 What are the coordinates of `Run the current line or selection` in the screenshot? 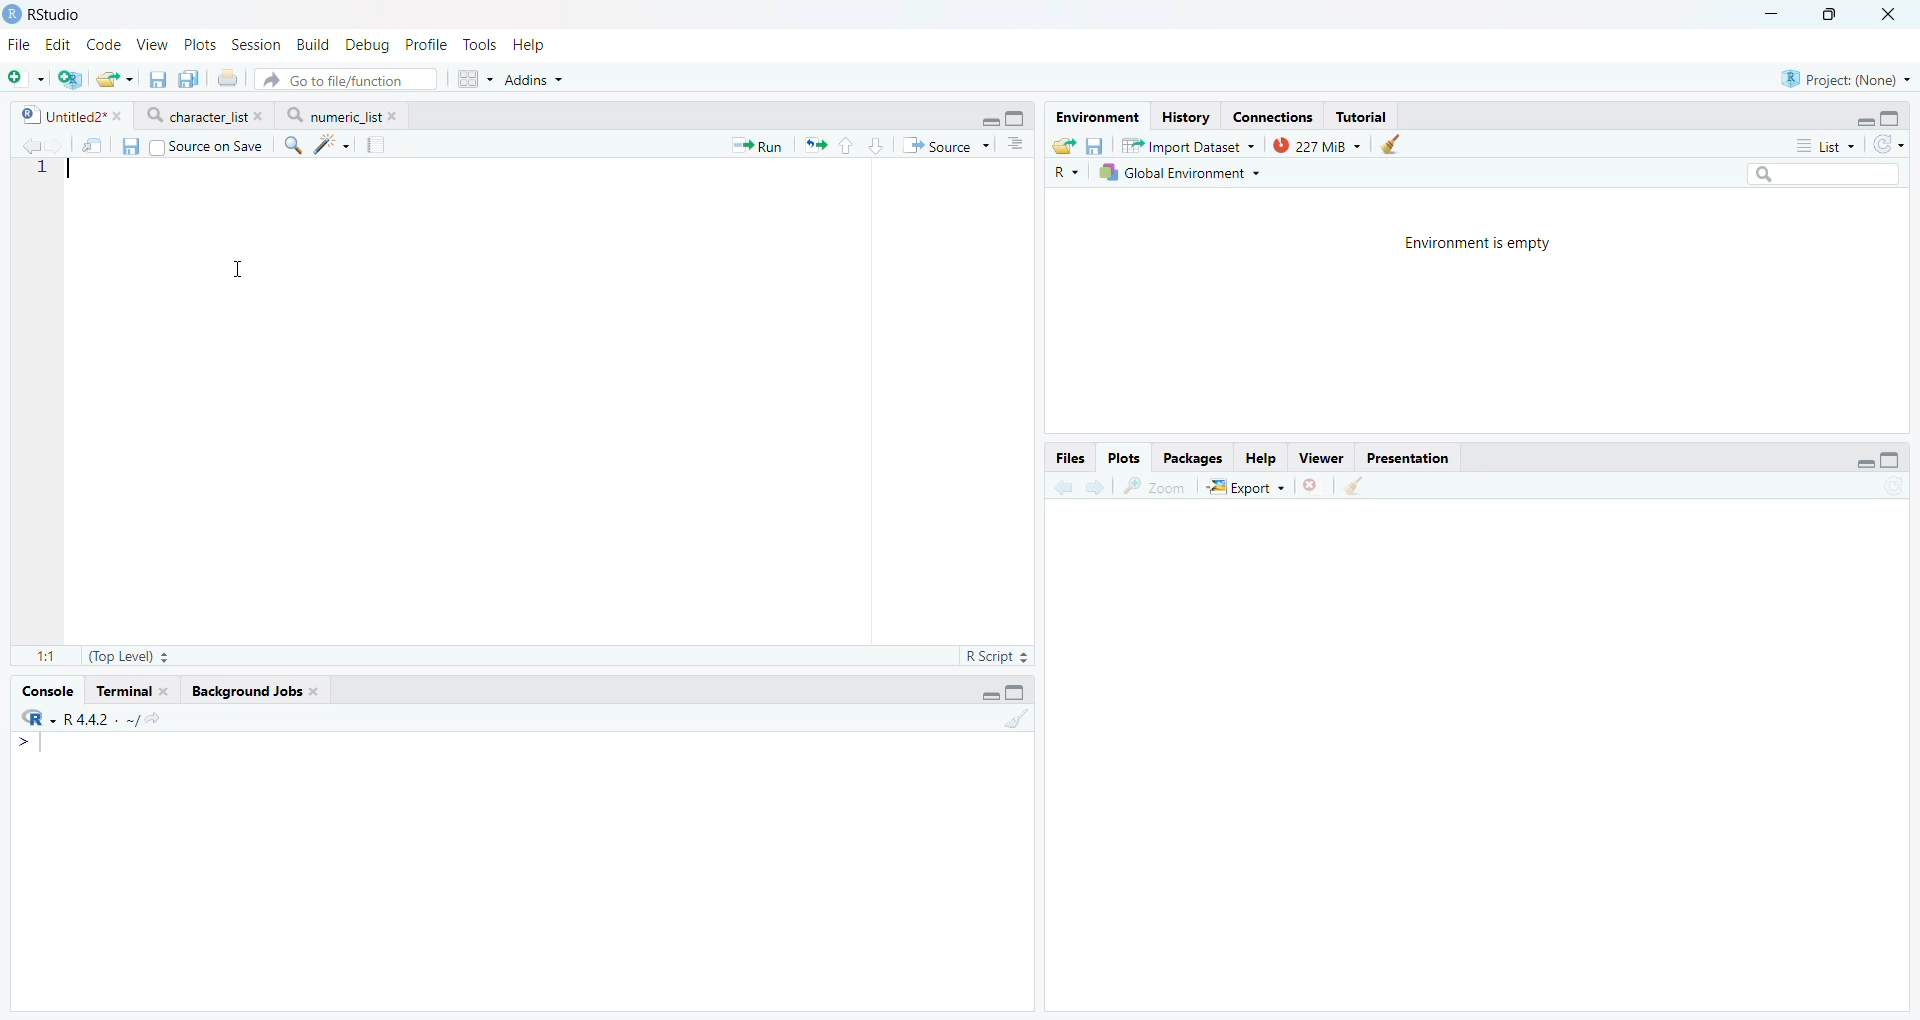 It's located at (757, 146).